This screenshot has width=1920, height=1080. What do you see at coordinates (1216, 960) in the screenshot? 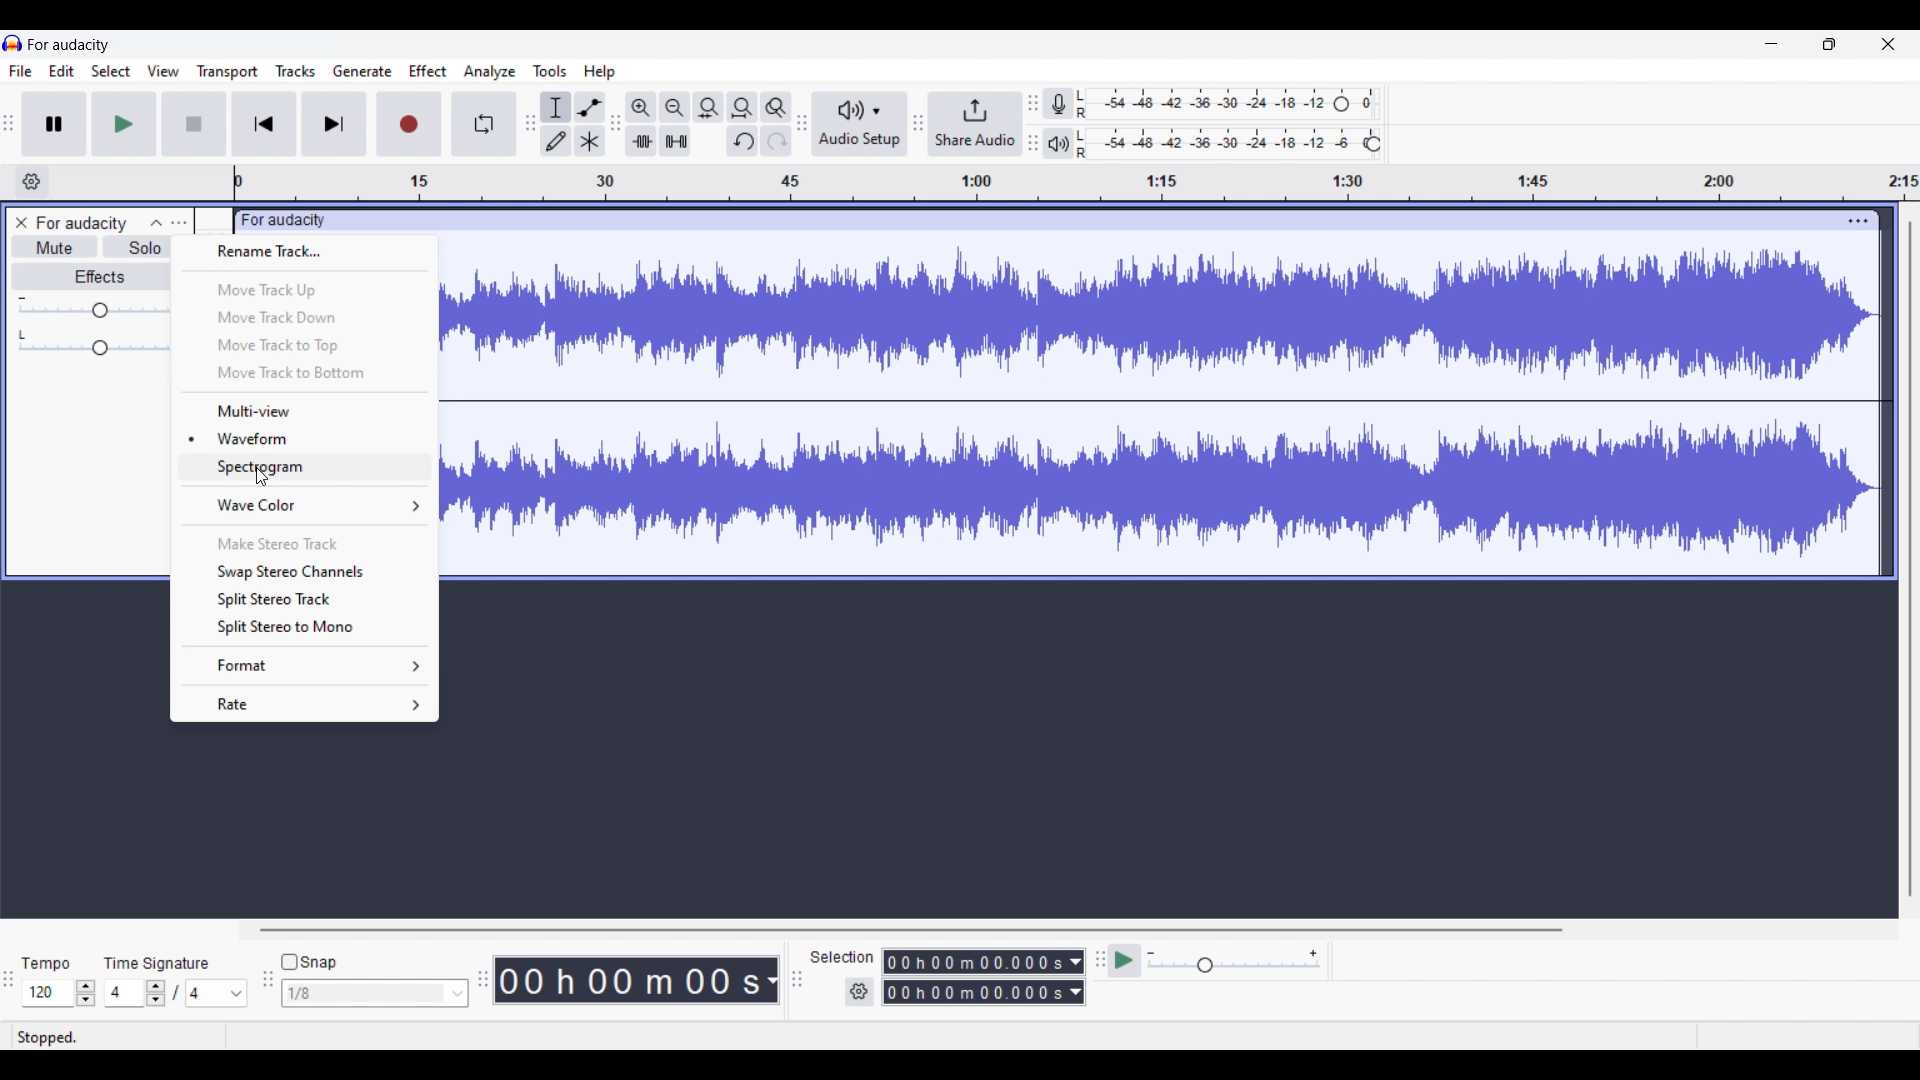
I see `Playback speed settings ` at bounding box center [1216, 960].